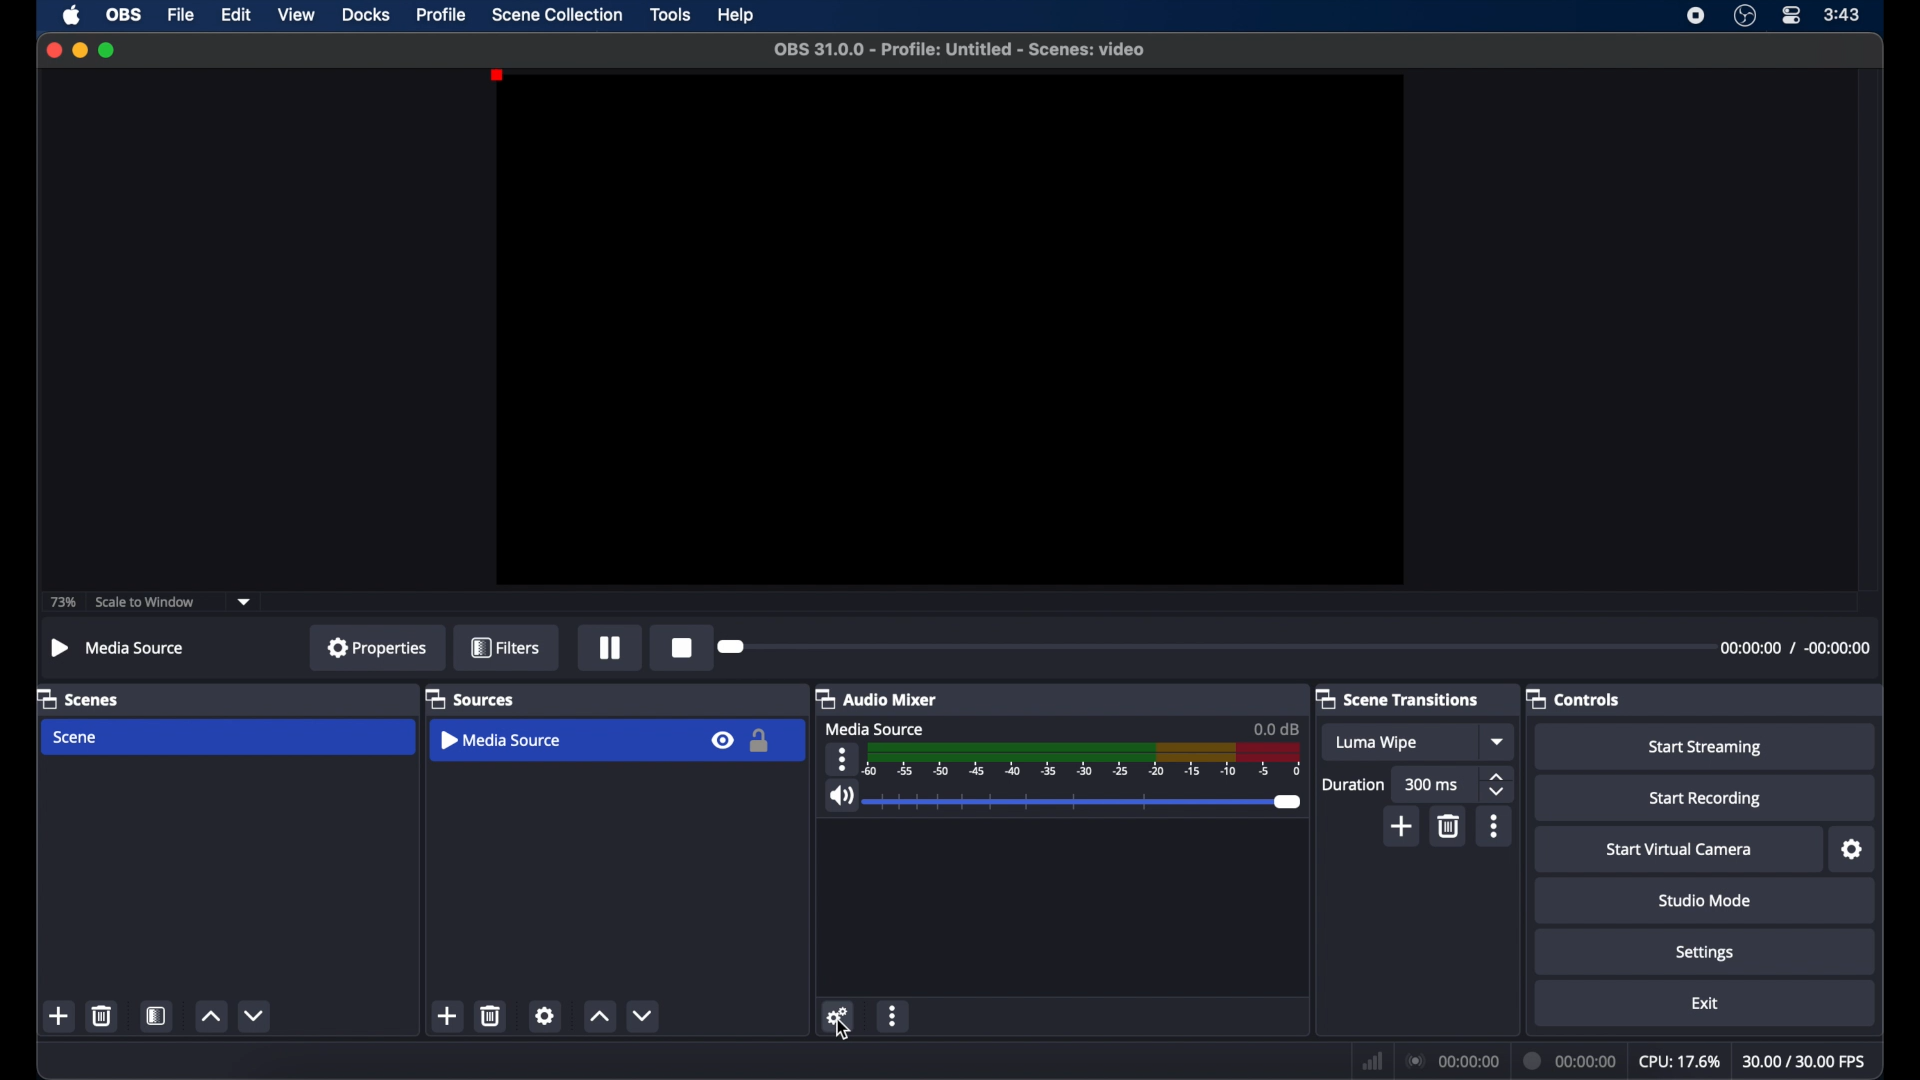 This screenshot has height=1080, width=1920. I want to click on sources, so click(469, 700).